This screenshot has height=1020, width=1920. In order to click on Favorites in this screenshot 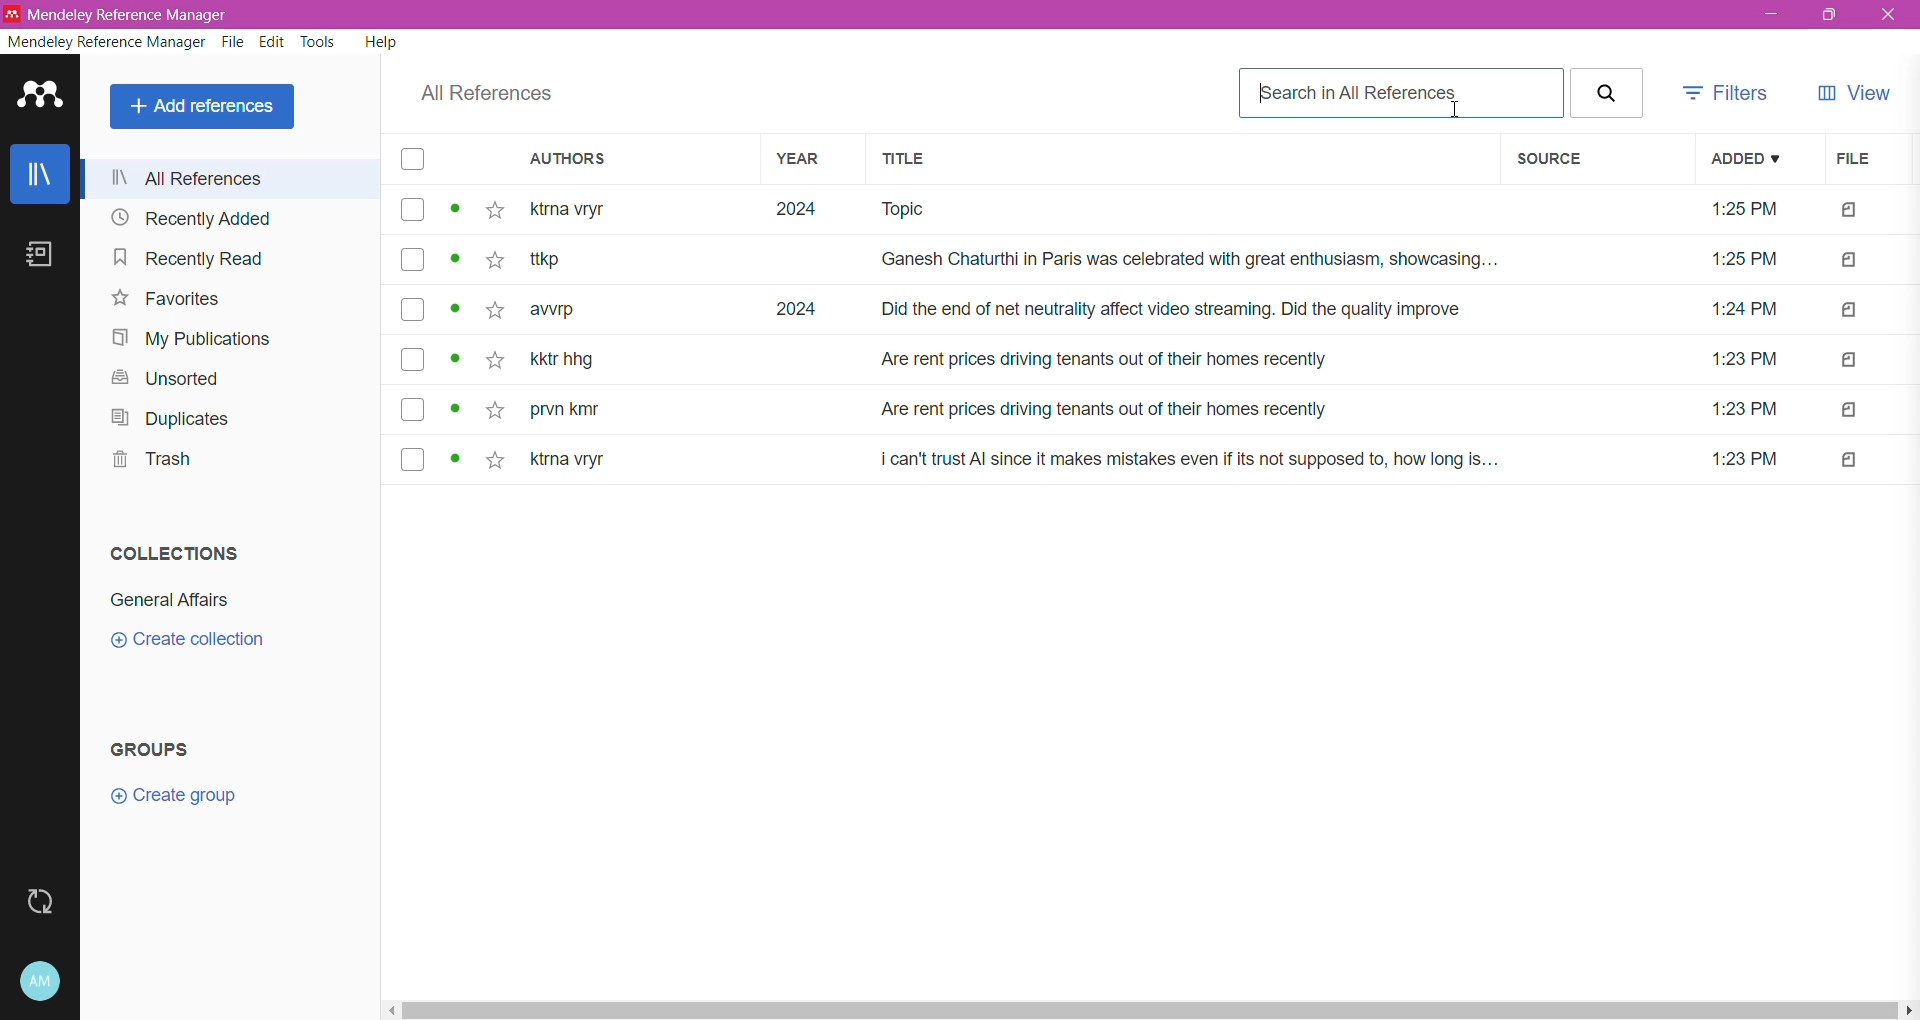, I will do `click(162, 301)`.